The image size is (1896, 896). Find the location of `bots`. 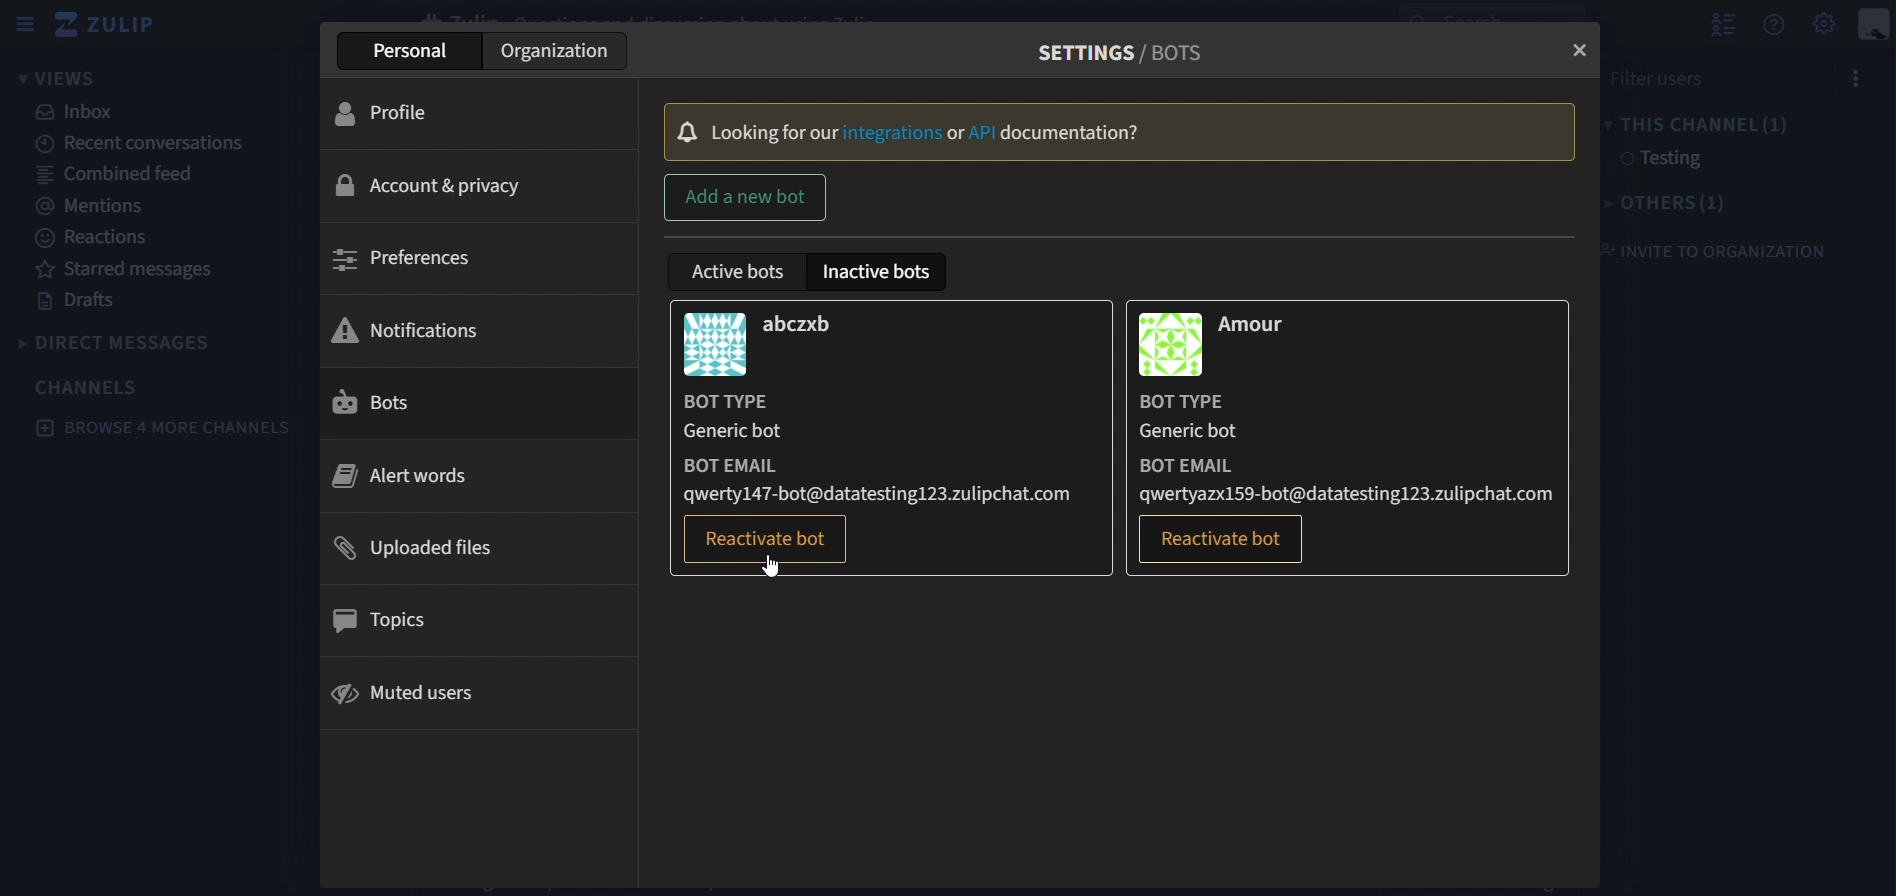

bots is located at coordinates (385, 404).